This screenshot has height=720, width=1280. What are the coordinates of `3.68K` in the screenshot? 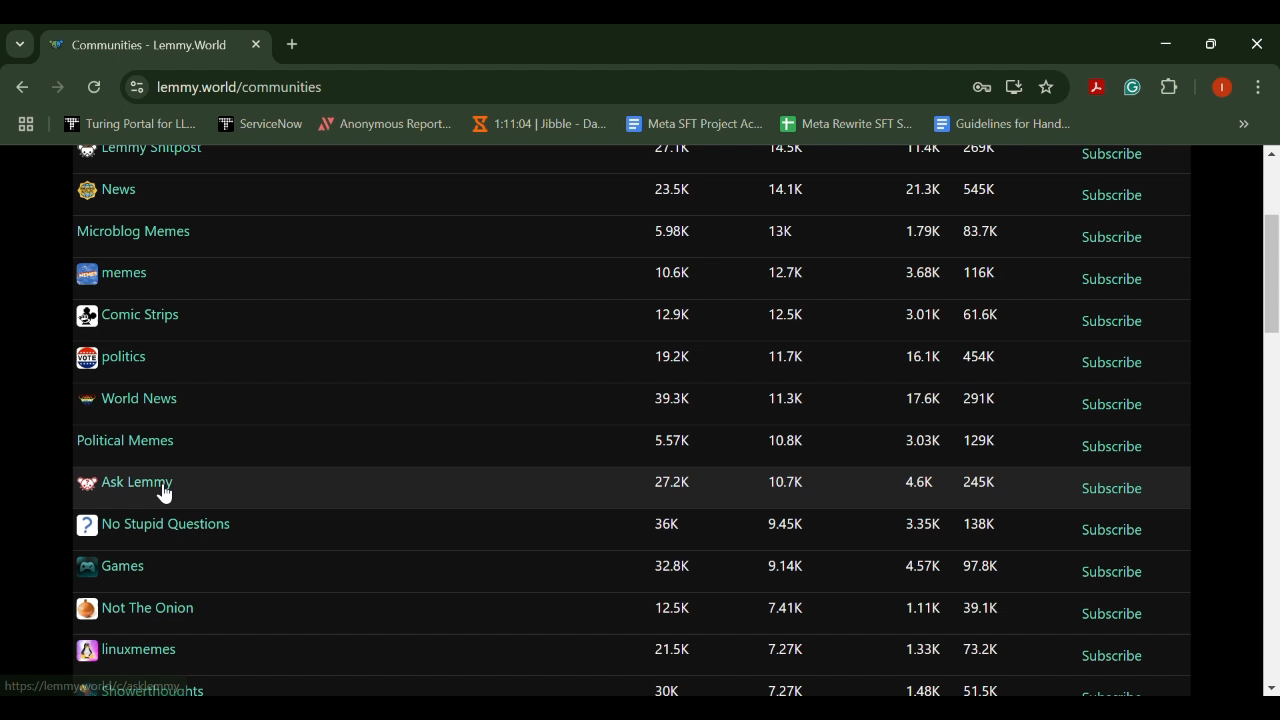 It's located at (915, 272).